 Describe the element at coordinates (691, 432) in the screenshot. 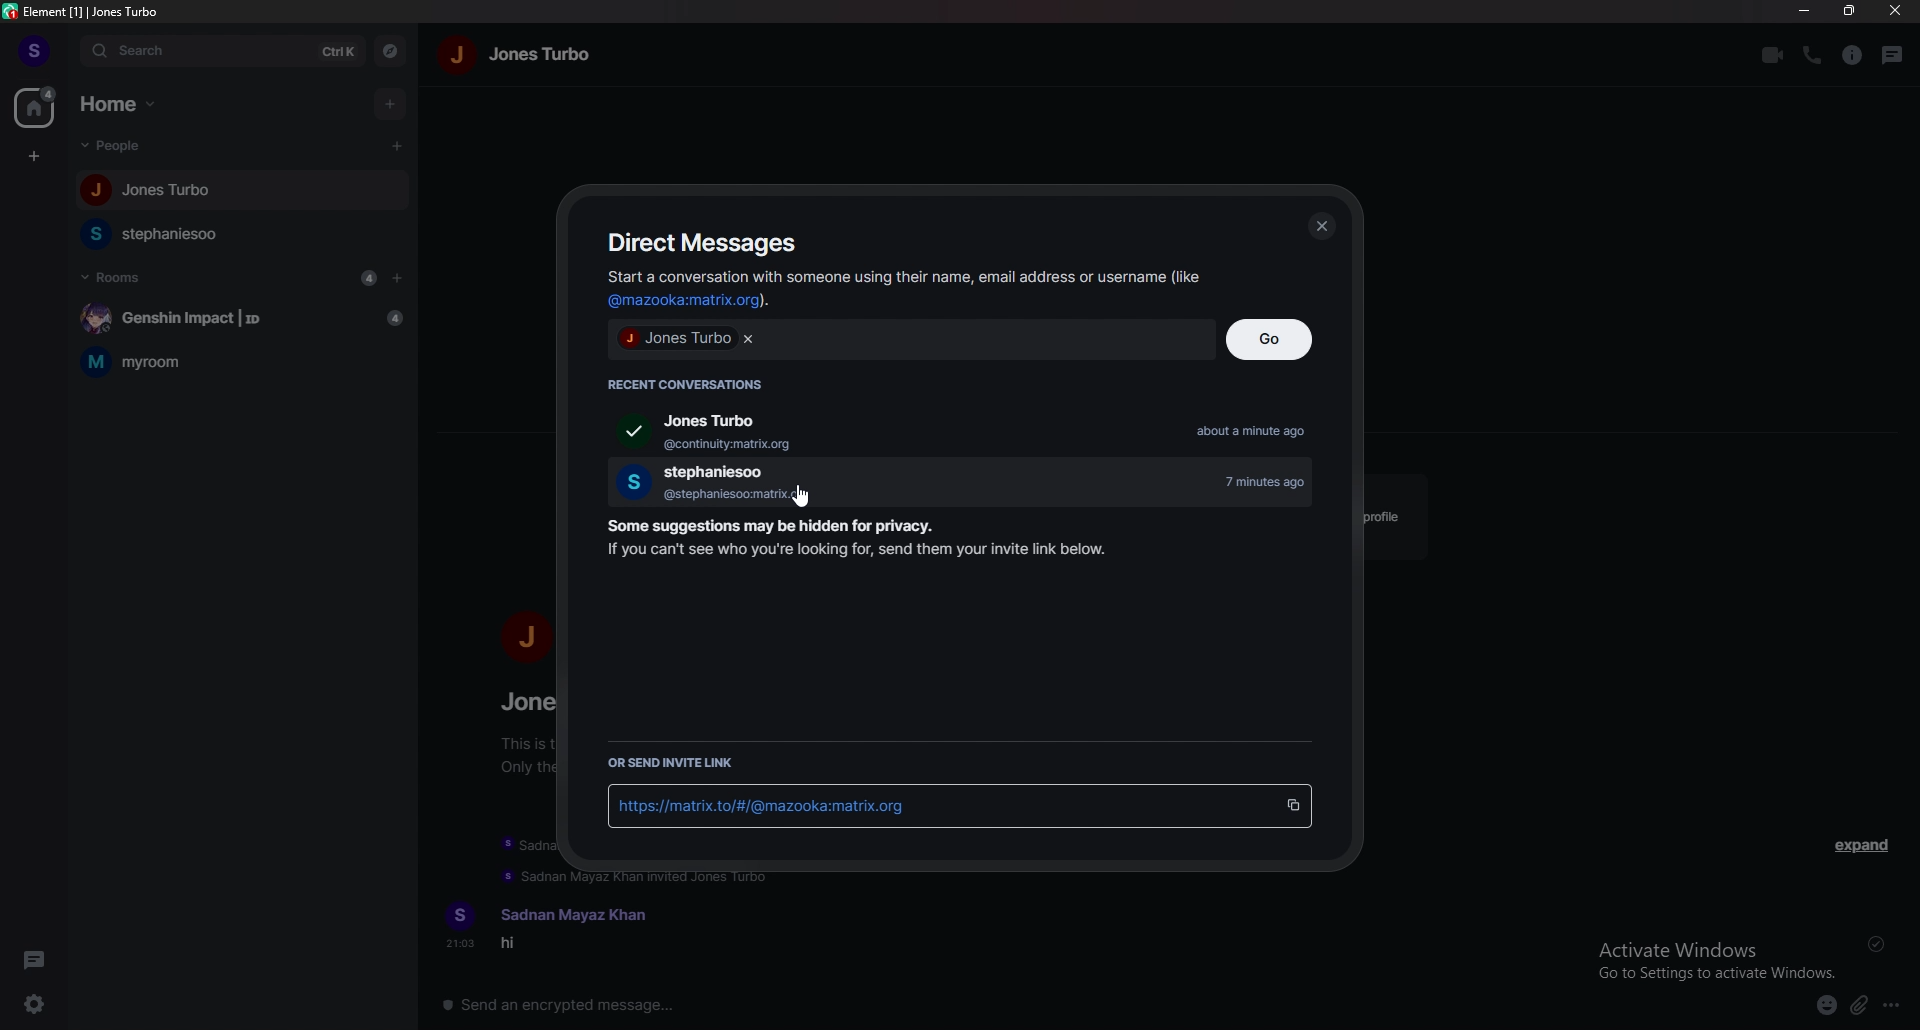

I see `Jones Turbo @continuity:matrix.org` at that location.